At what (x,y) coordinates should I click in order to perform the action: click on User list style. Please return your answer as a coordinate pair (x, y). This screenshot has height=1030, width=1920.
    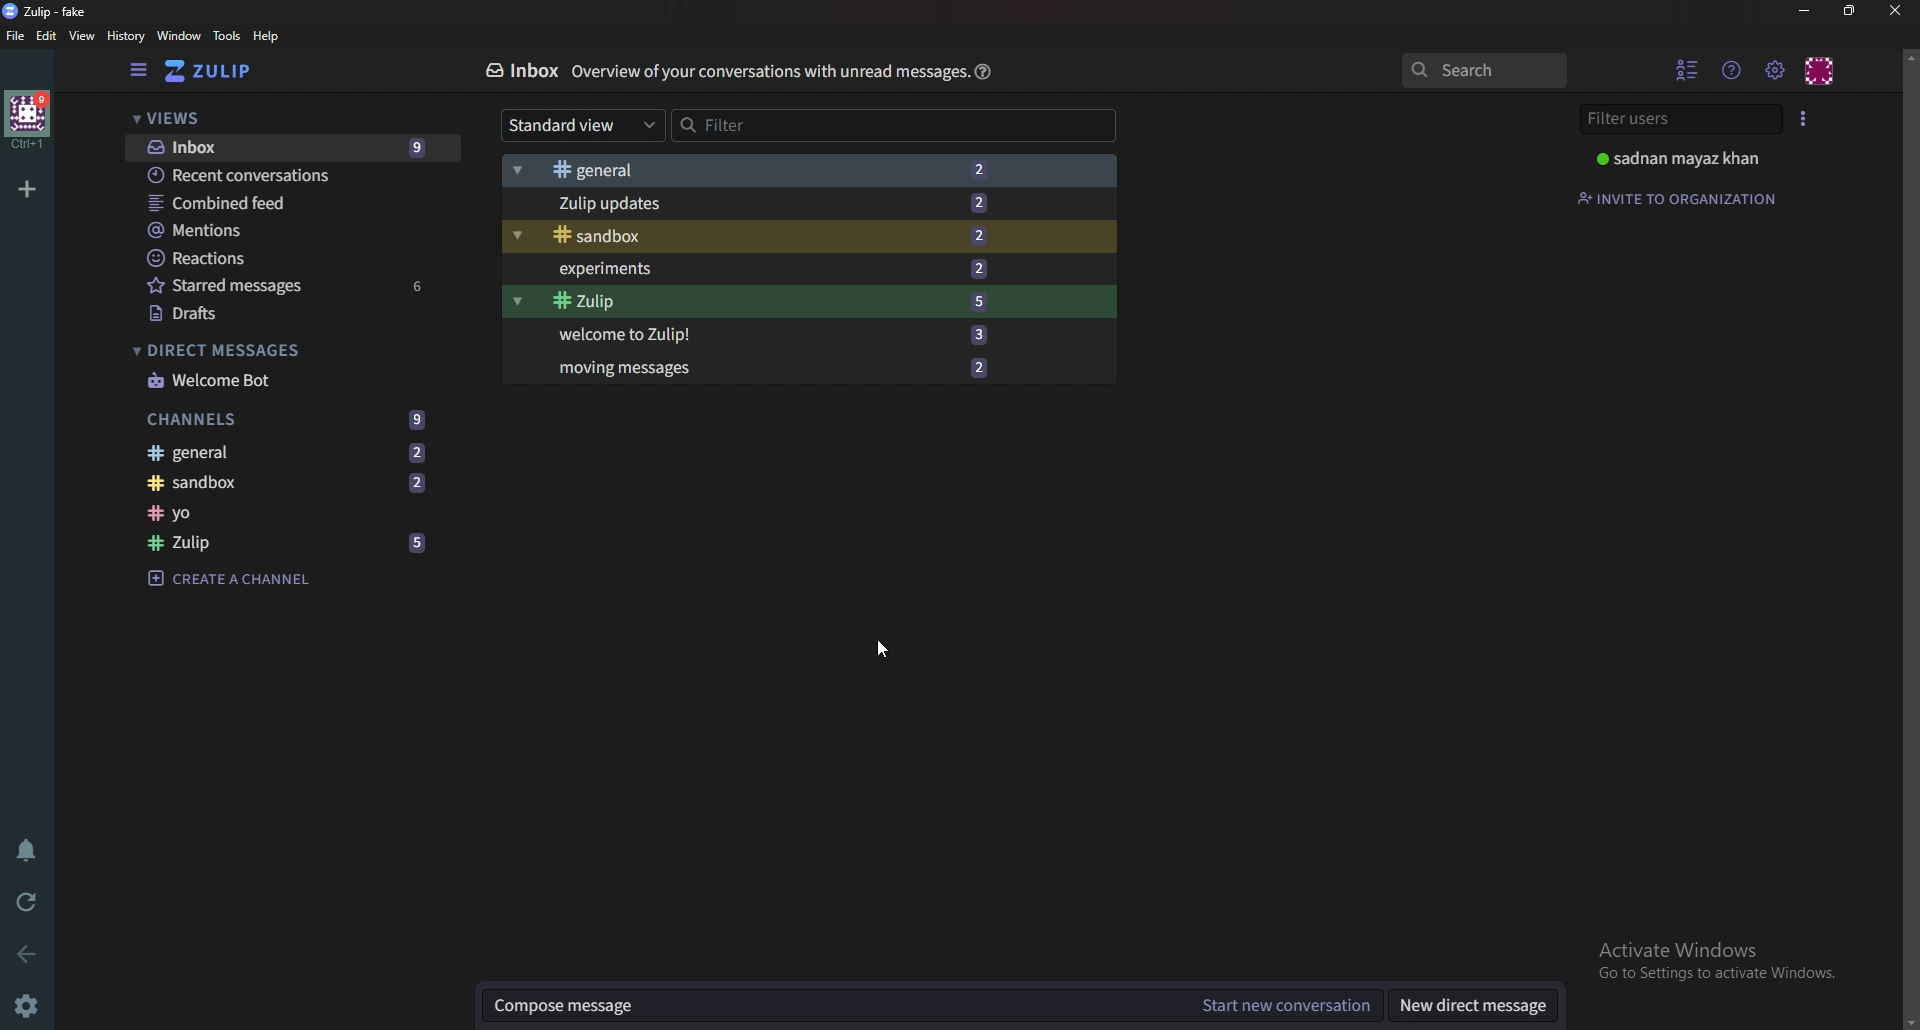
    Looking at the image, I should click on (1803, 118).